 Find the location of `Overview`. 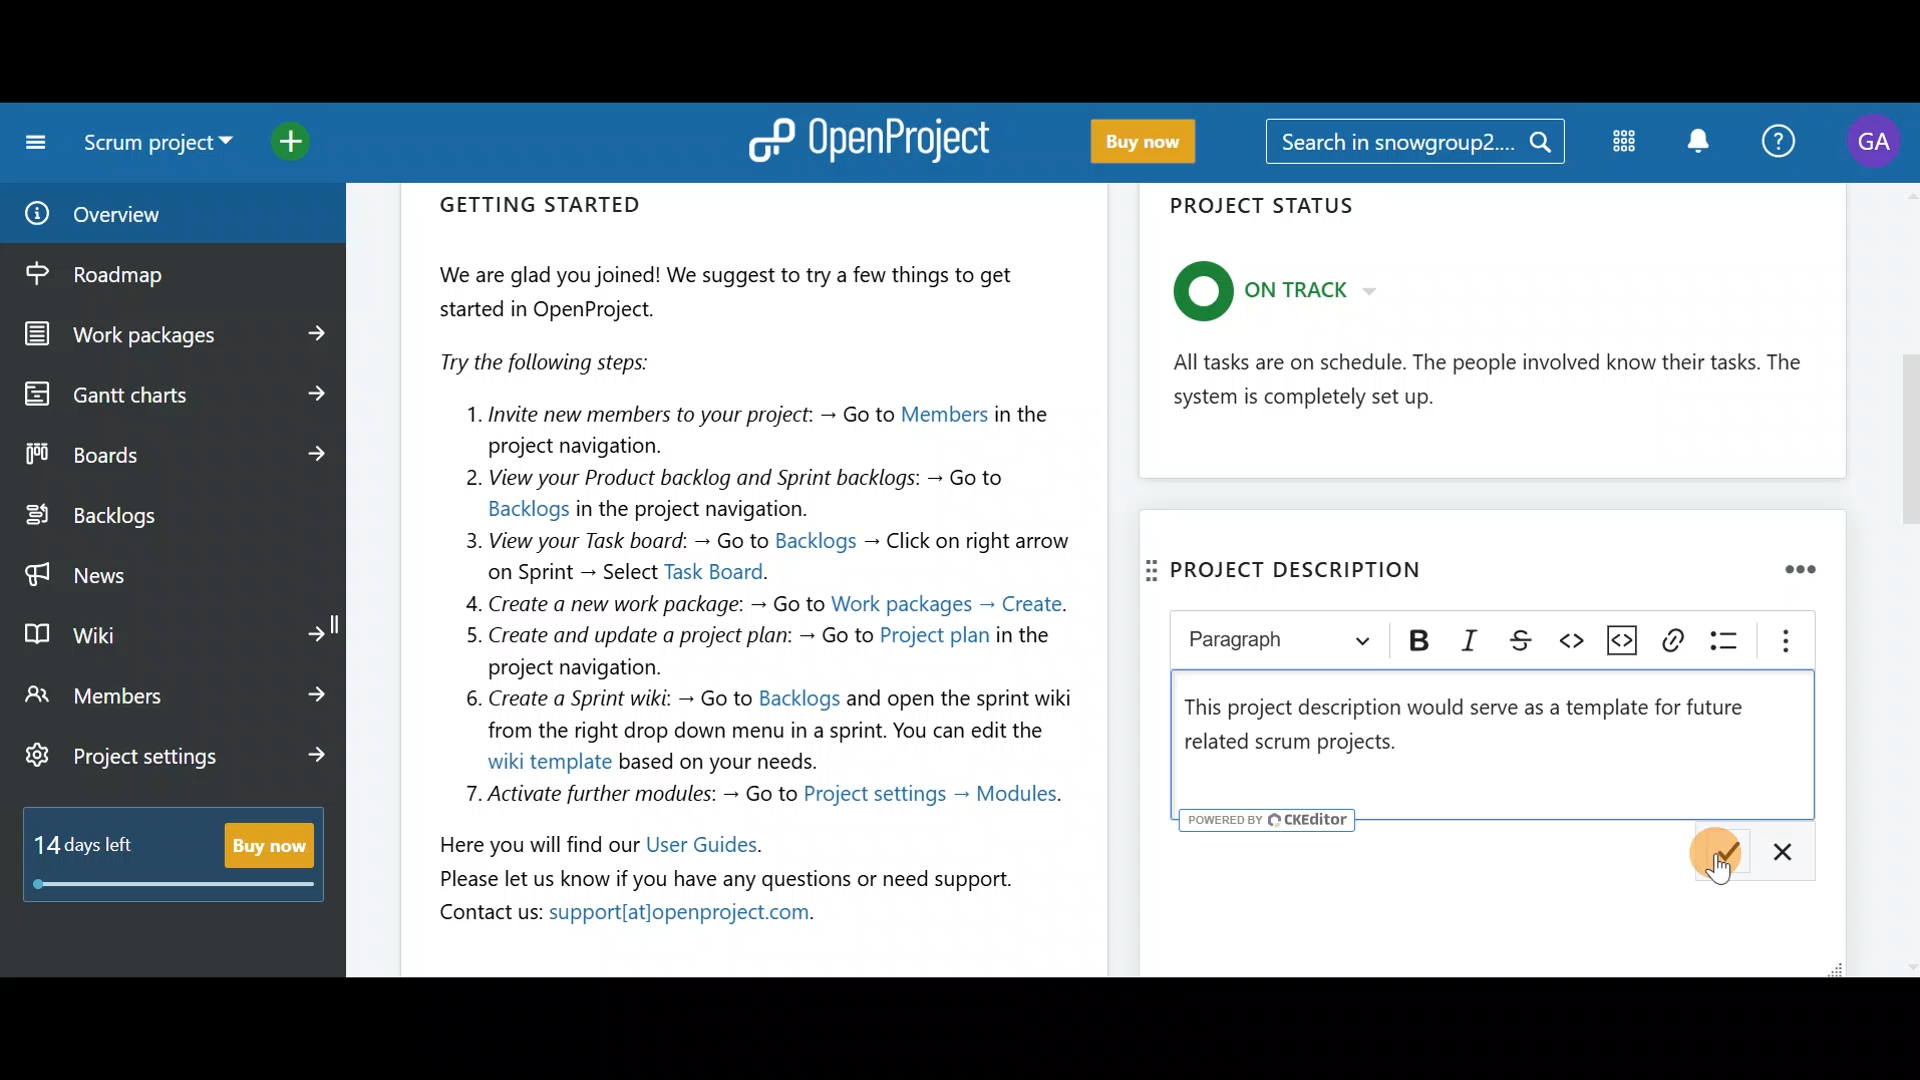

Overview is located at coordinates (148, 214).